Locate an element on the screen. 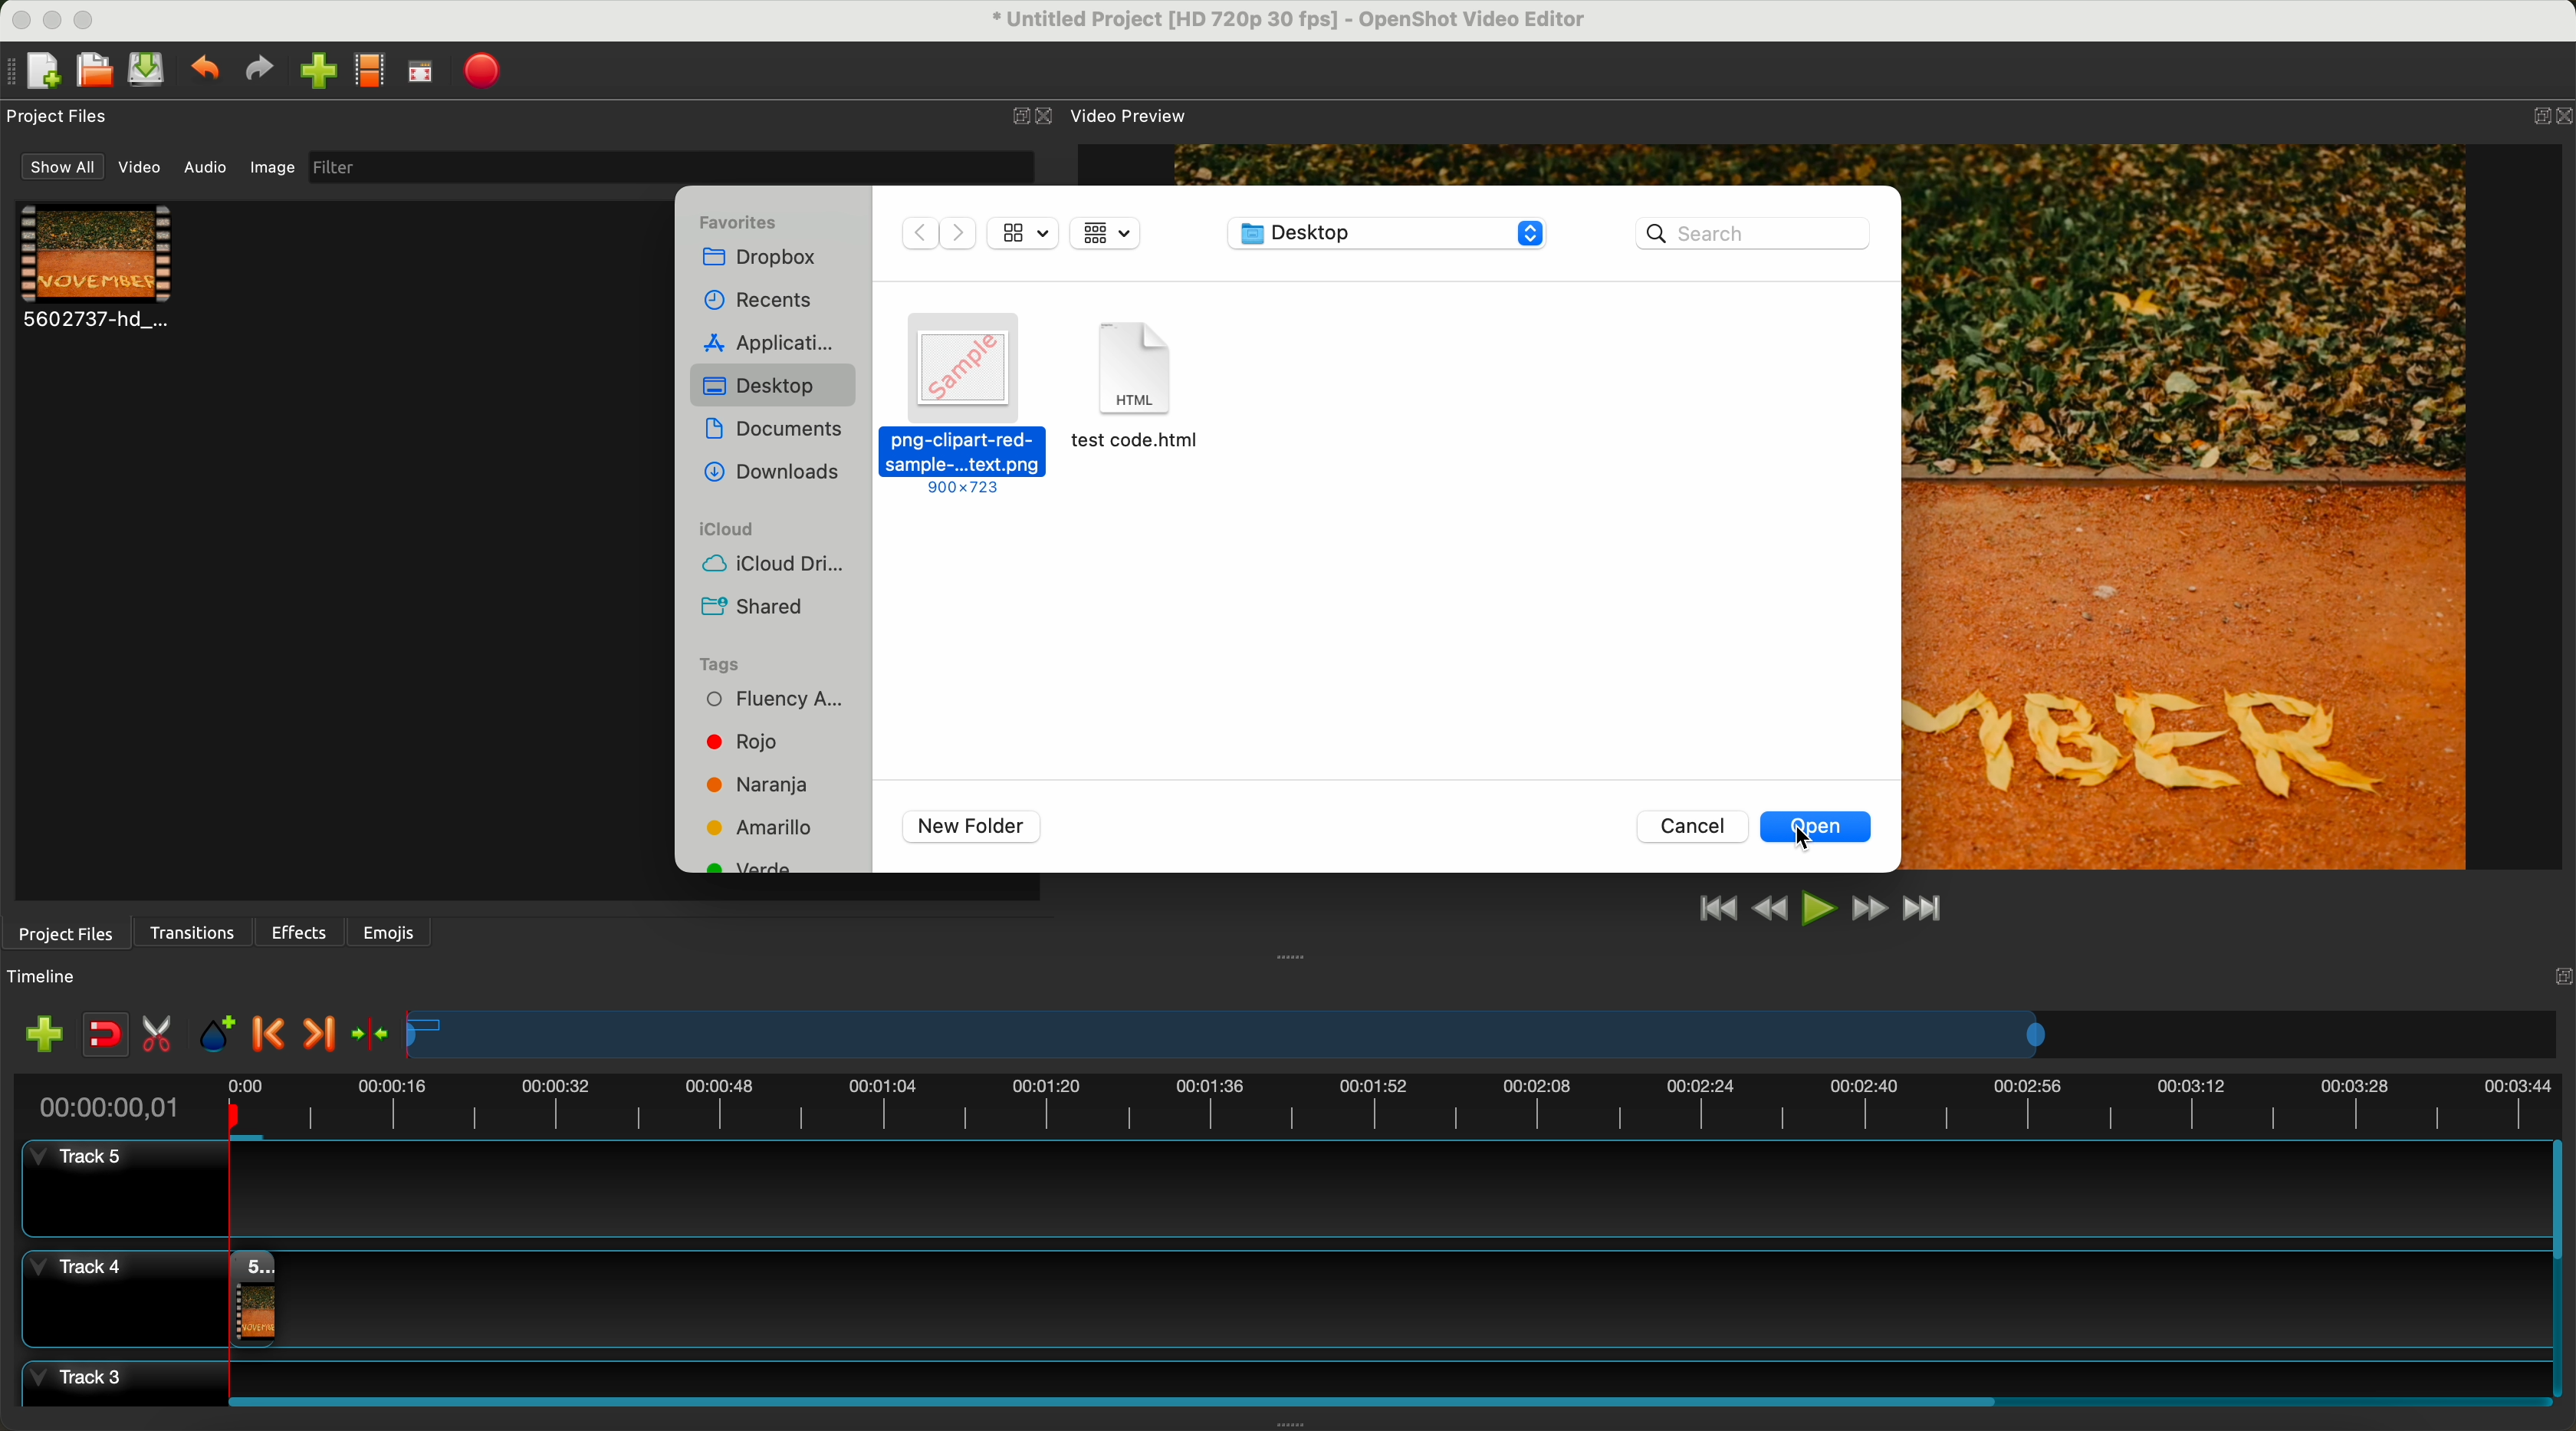  center the timeline on the playhead is located at coordinates (369, 1033).